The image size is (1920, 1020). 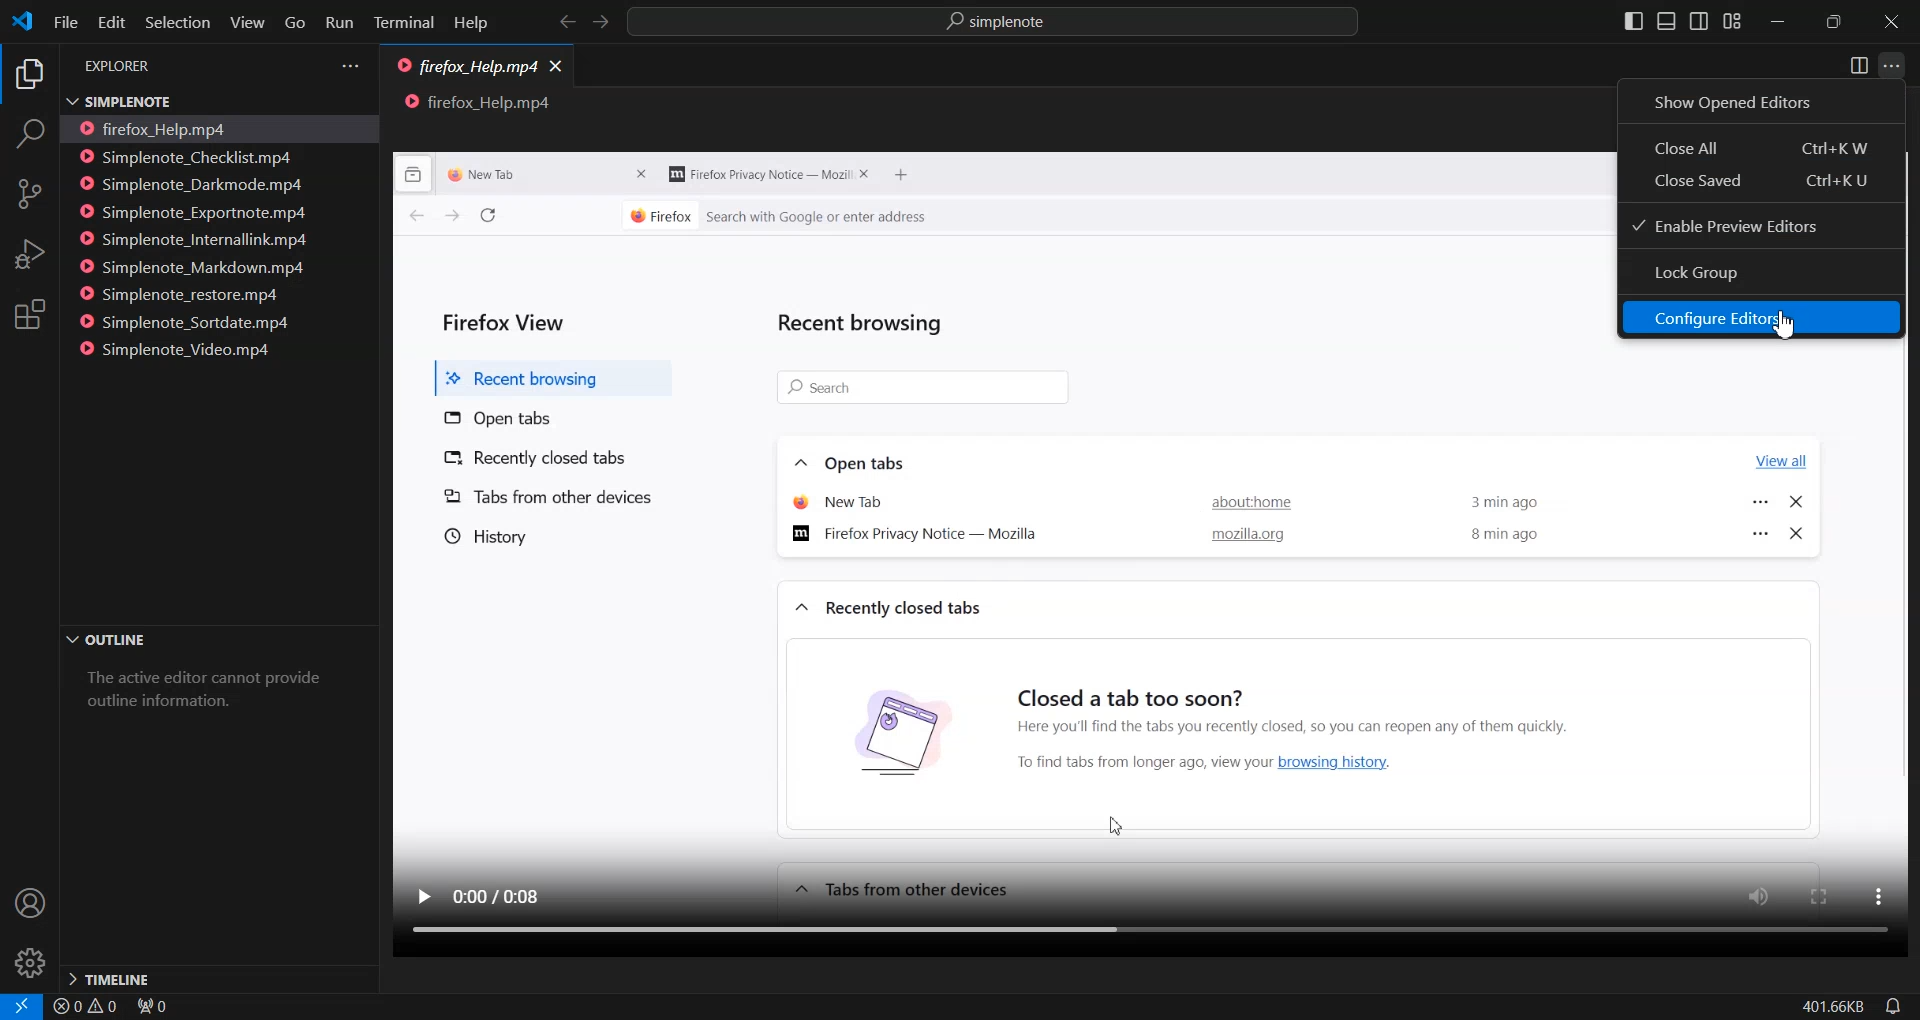 What do you see at coordinates (1831, 1007) in the screenshot?
I see `401.66KB` at bounding box center [1831, 1007].